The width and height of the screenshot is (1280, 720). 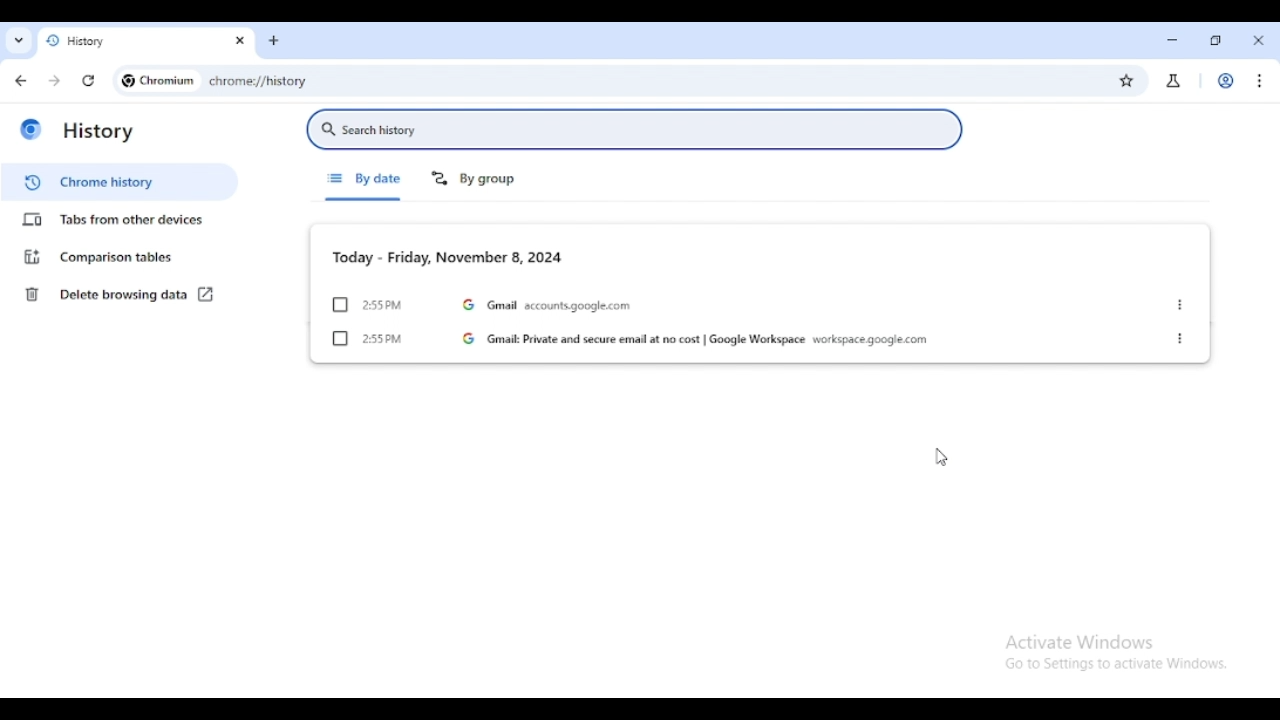 I want to click on checkbox, so click(x=341, y=339).